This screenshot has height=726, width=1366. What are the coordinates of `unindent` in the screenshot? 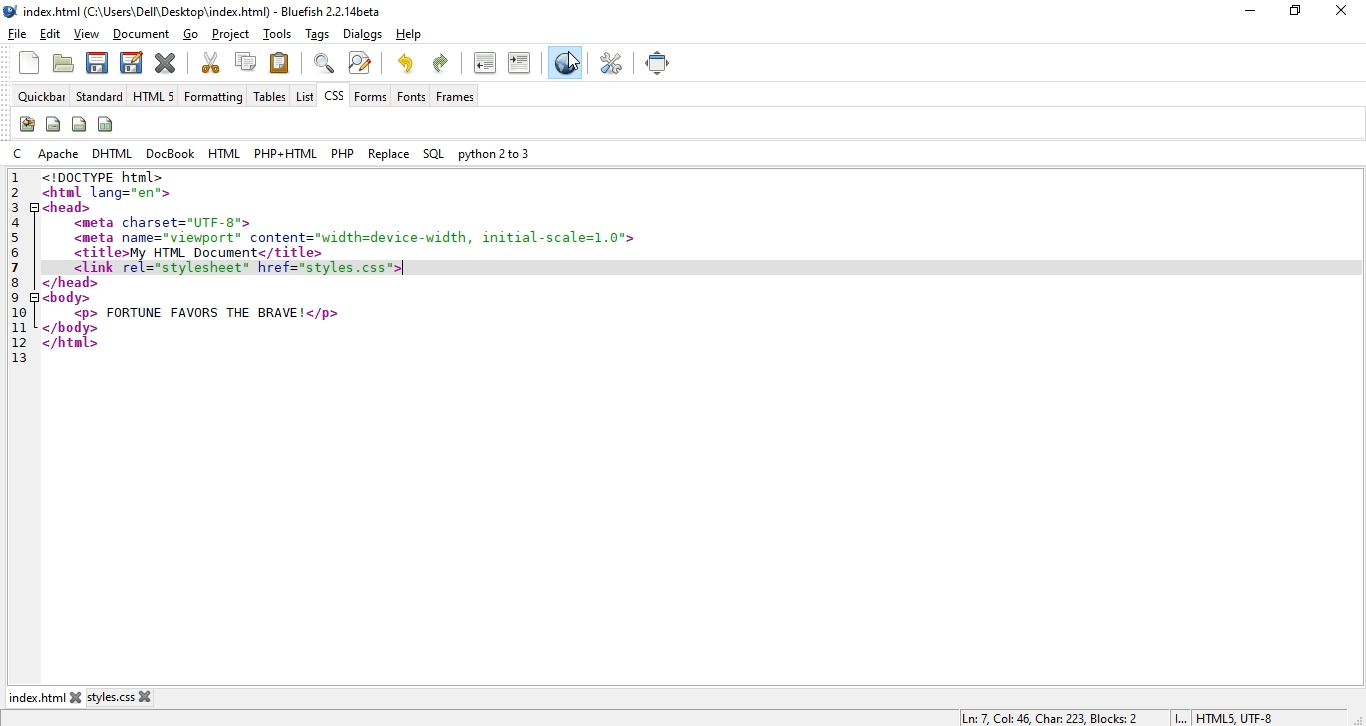 It's located at (485, 62).